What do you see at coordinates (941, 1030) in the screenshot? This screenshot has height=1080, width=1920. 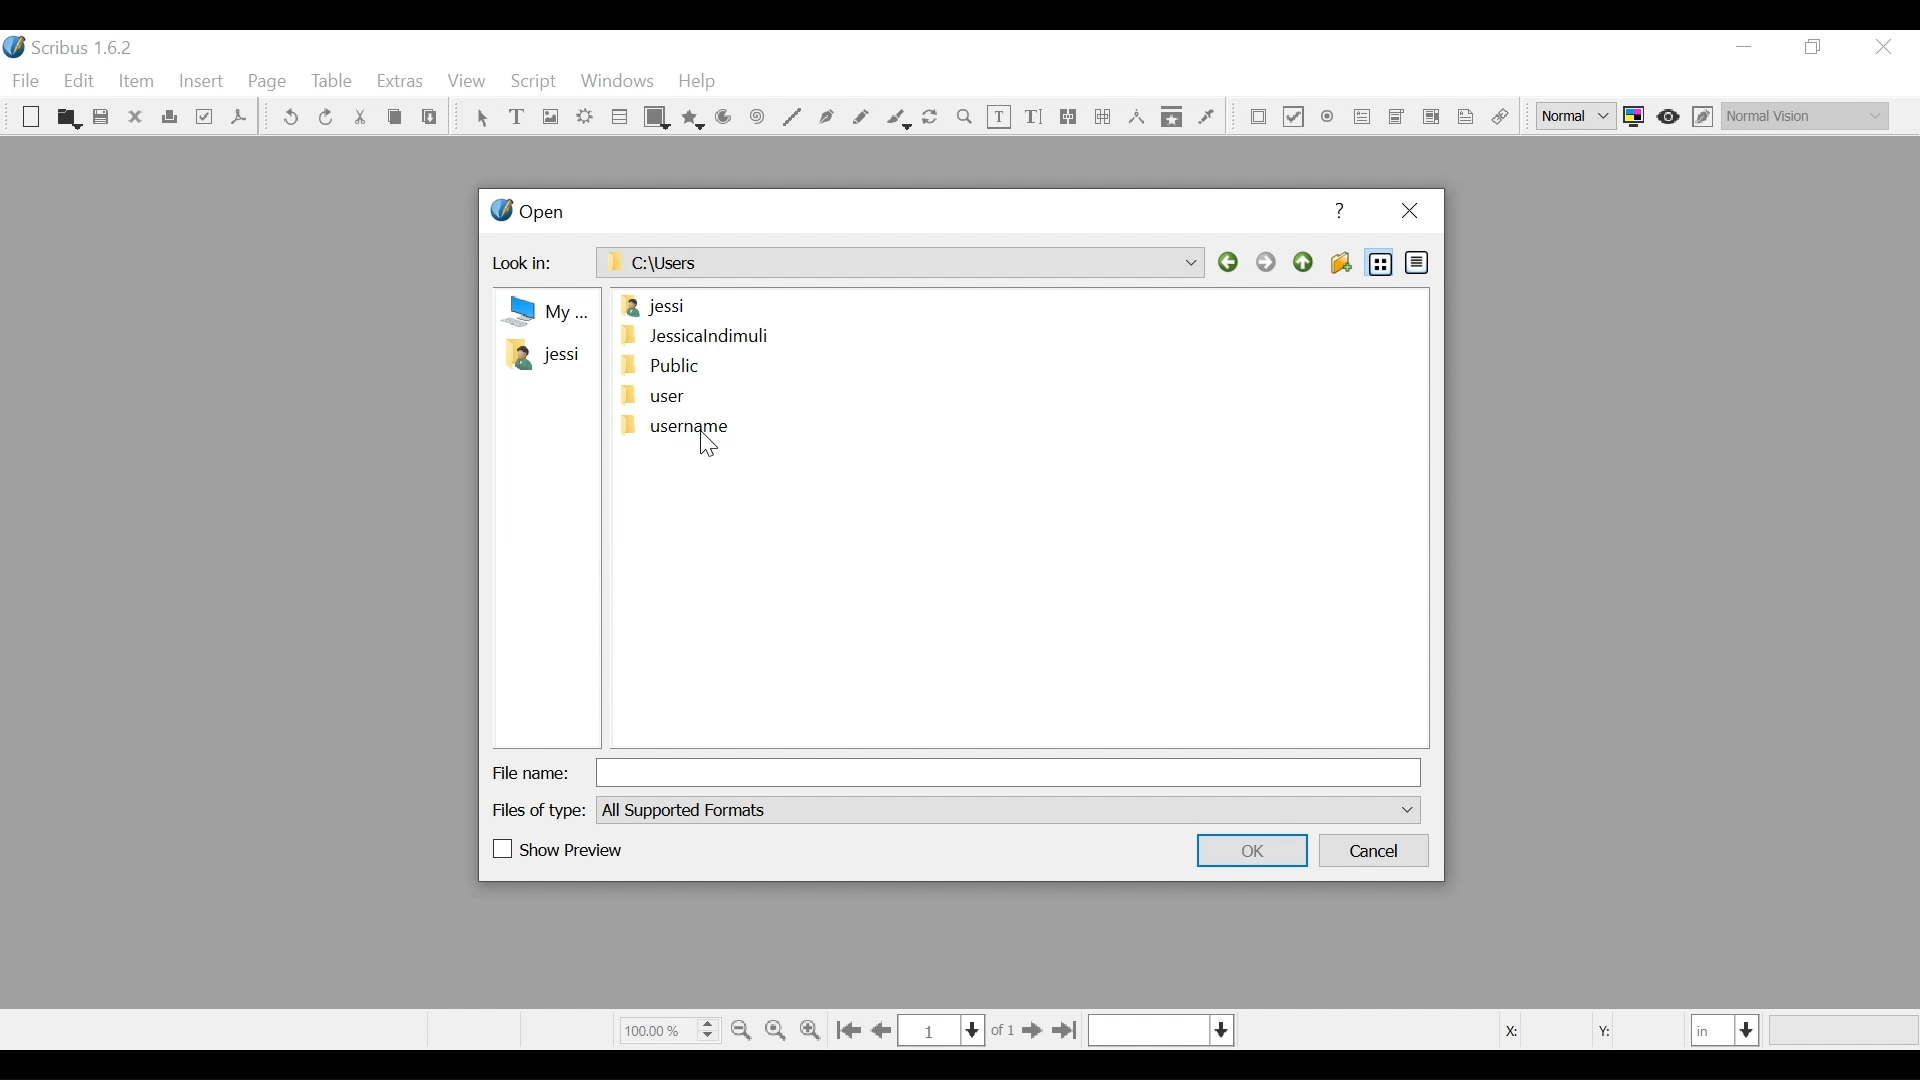 I see `Current Page` at bounding box center [941, 1030].